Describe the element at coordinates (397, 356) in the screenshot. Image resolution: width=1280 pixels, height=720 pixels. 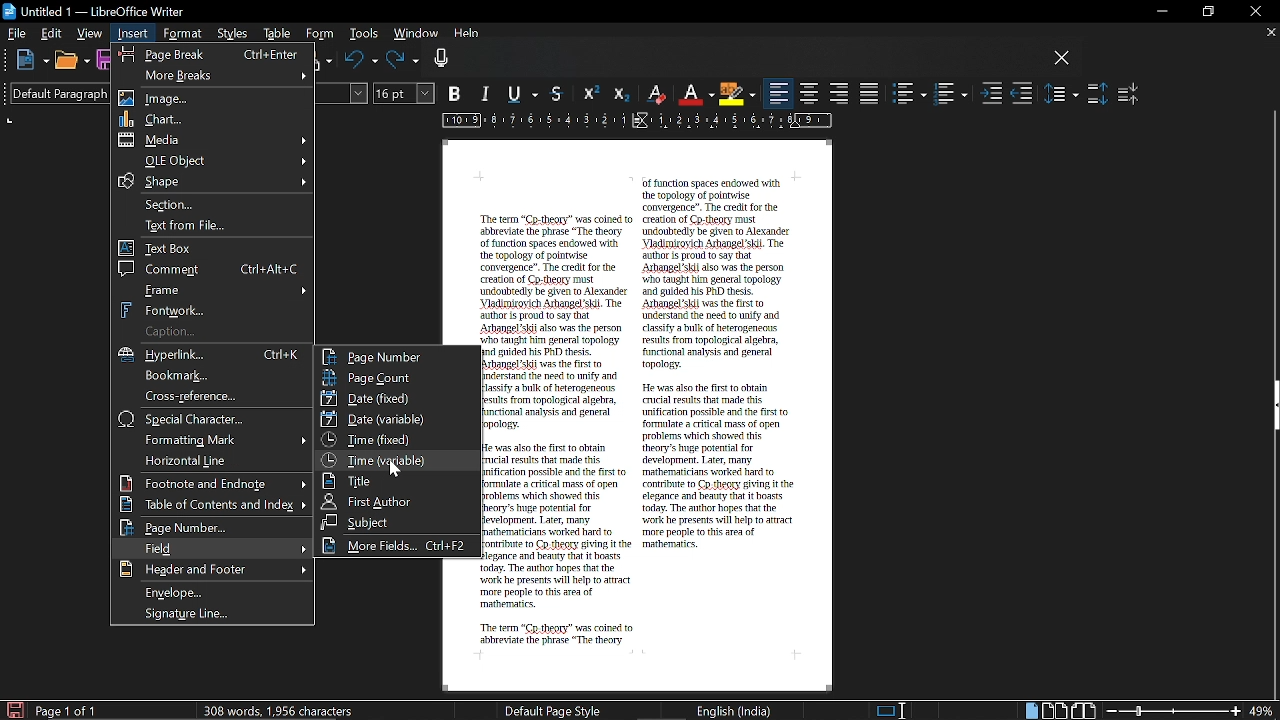
I see `Page number` at that location.